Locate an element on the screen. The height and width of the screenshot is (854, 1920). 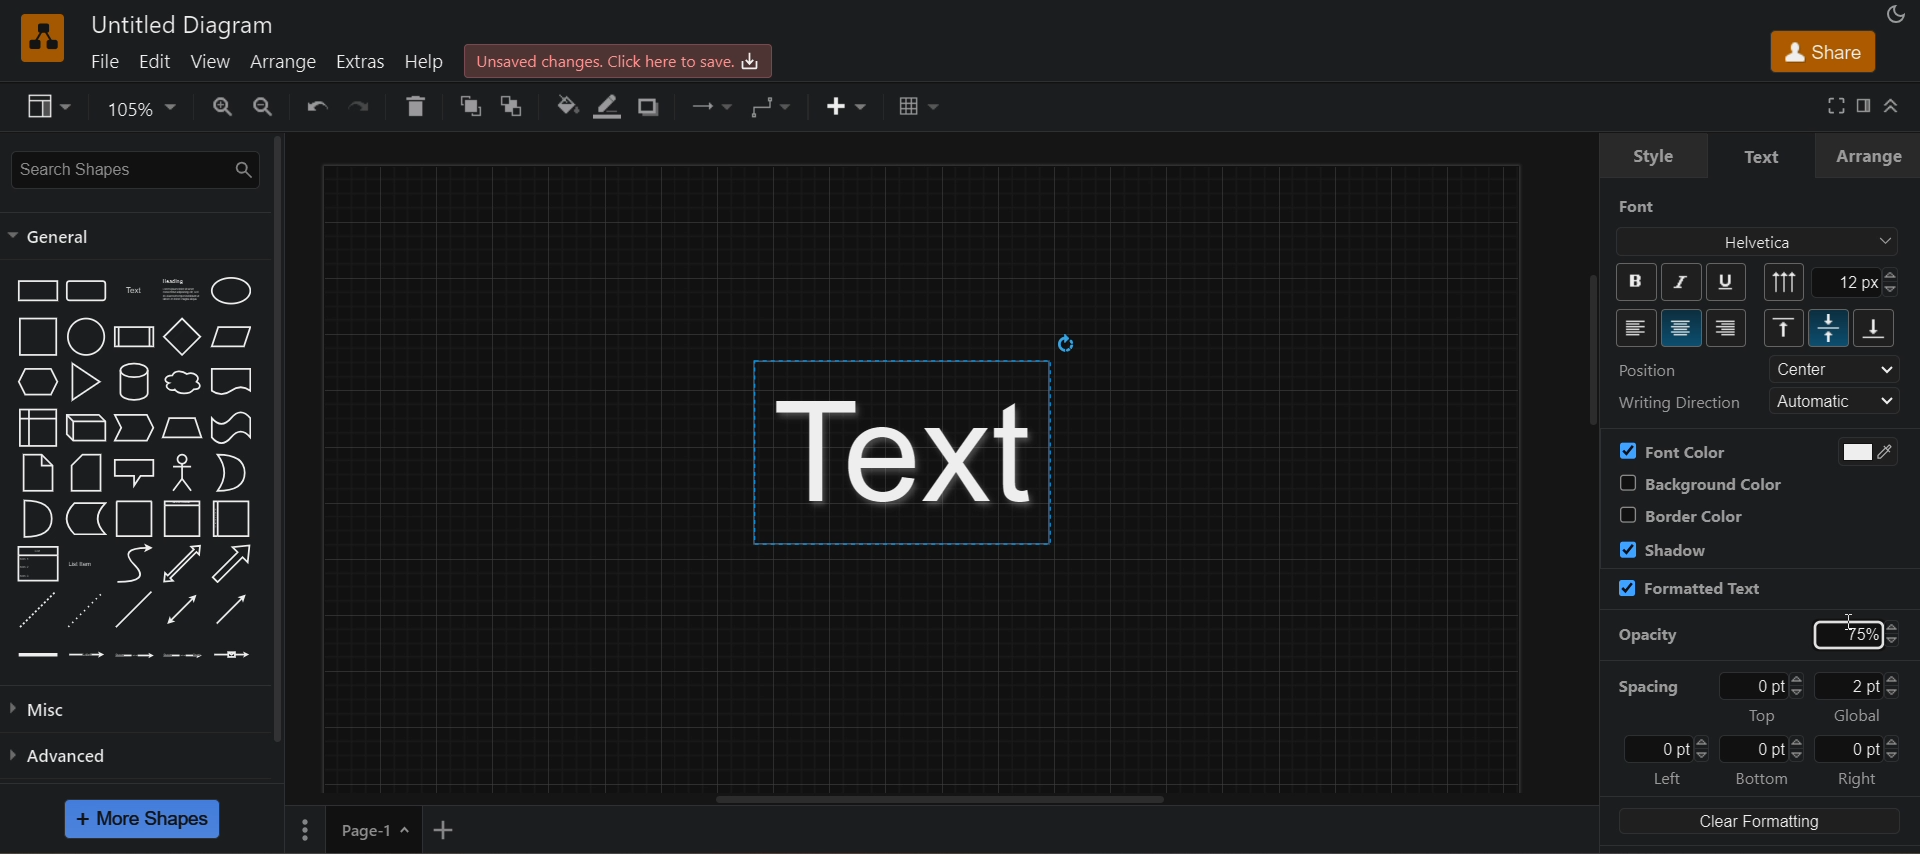
collapase/expand is located at coordinates (1892, 106).